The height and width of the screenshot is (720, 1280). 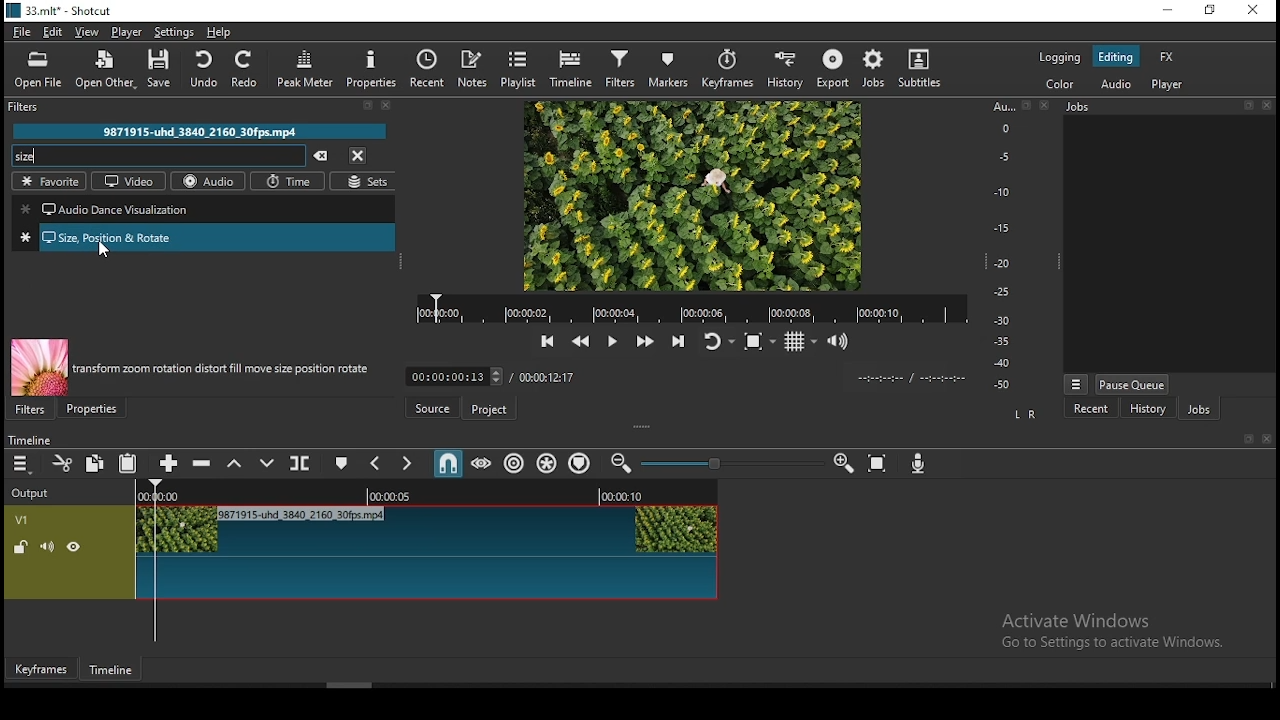 I want to click on timeline, so click(x=575, y=68).